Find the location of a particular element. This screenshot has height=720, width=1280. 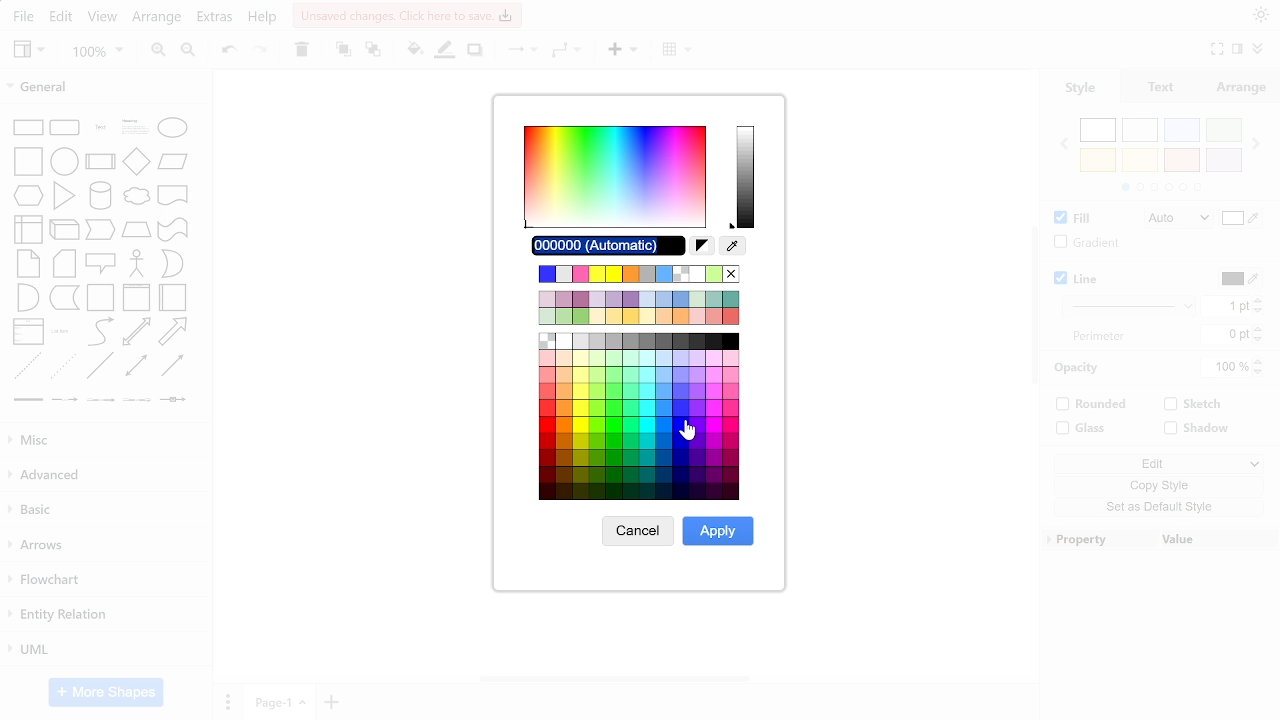

gradient is located at coordinates (1083, 243).